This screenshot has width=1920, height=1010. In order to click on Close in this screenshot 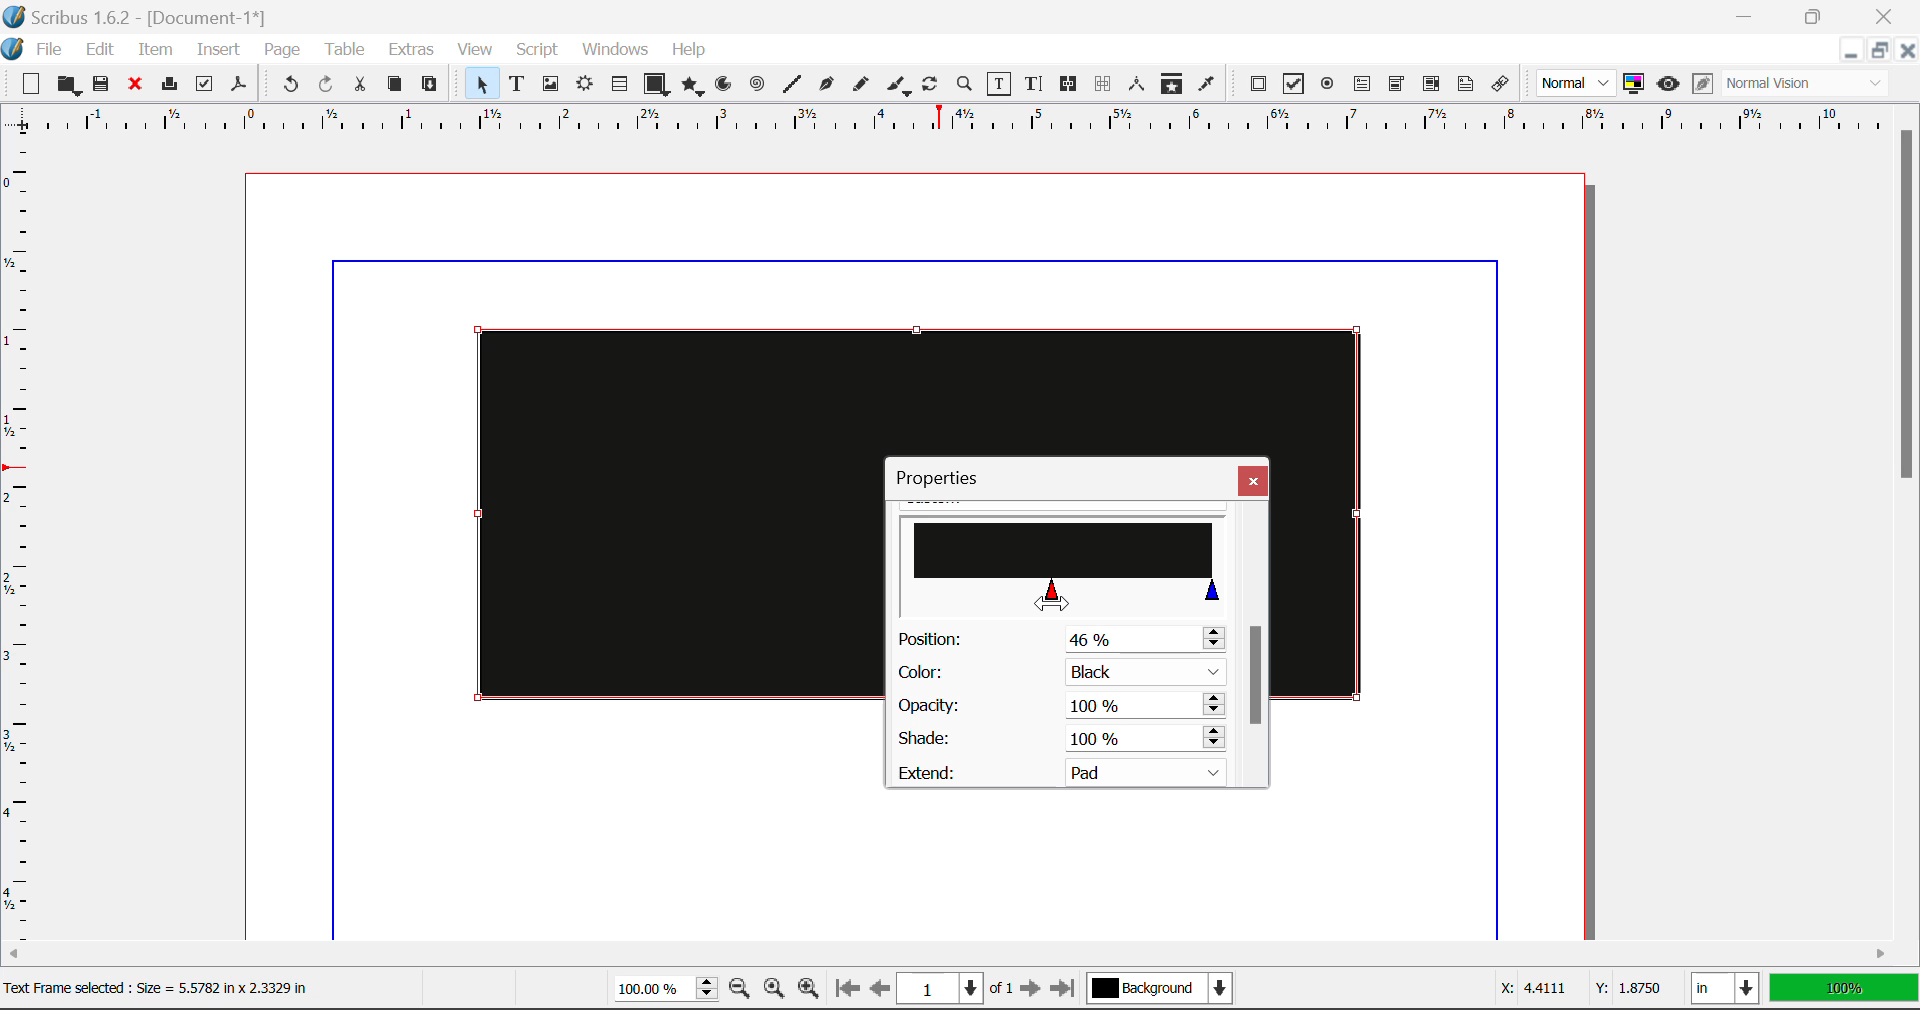, I will do `click(1888, 14)`.